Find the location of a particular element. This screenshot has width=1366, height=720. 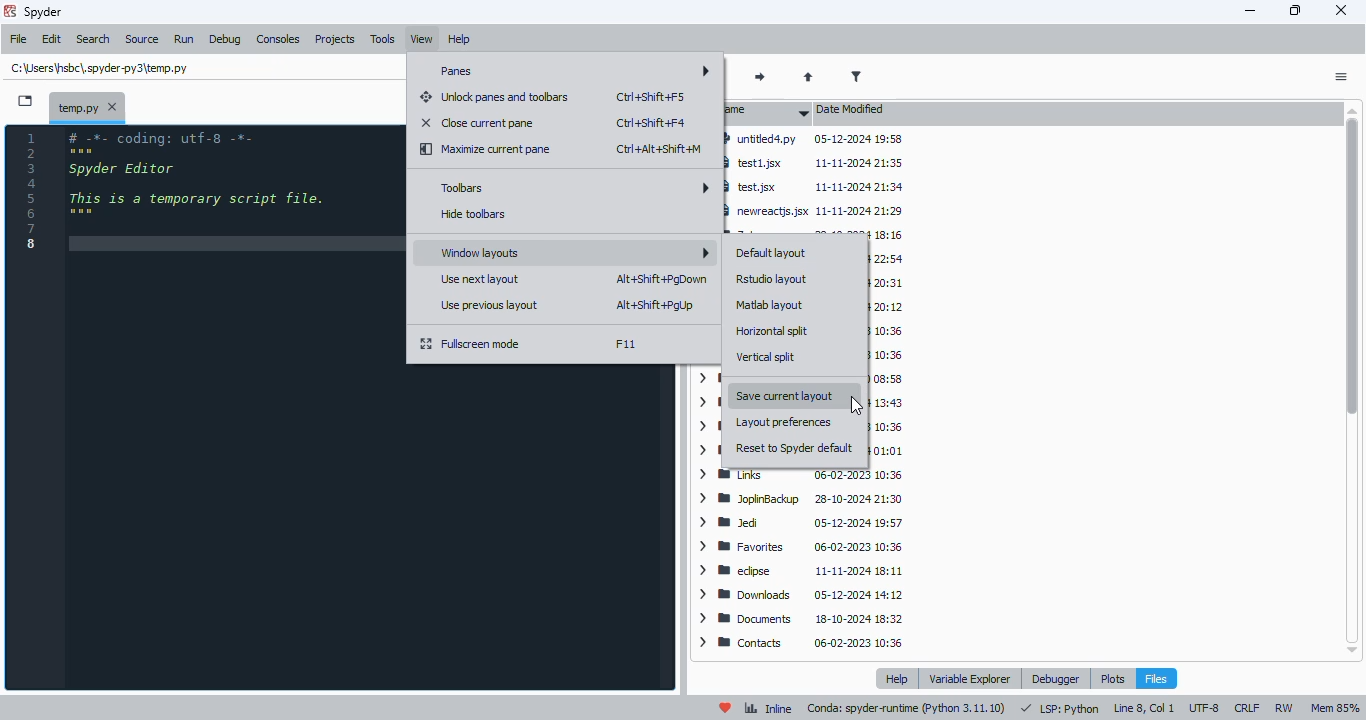

source is located at coordinates (143, 40).